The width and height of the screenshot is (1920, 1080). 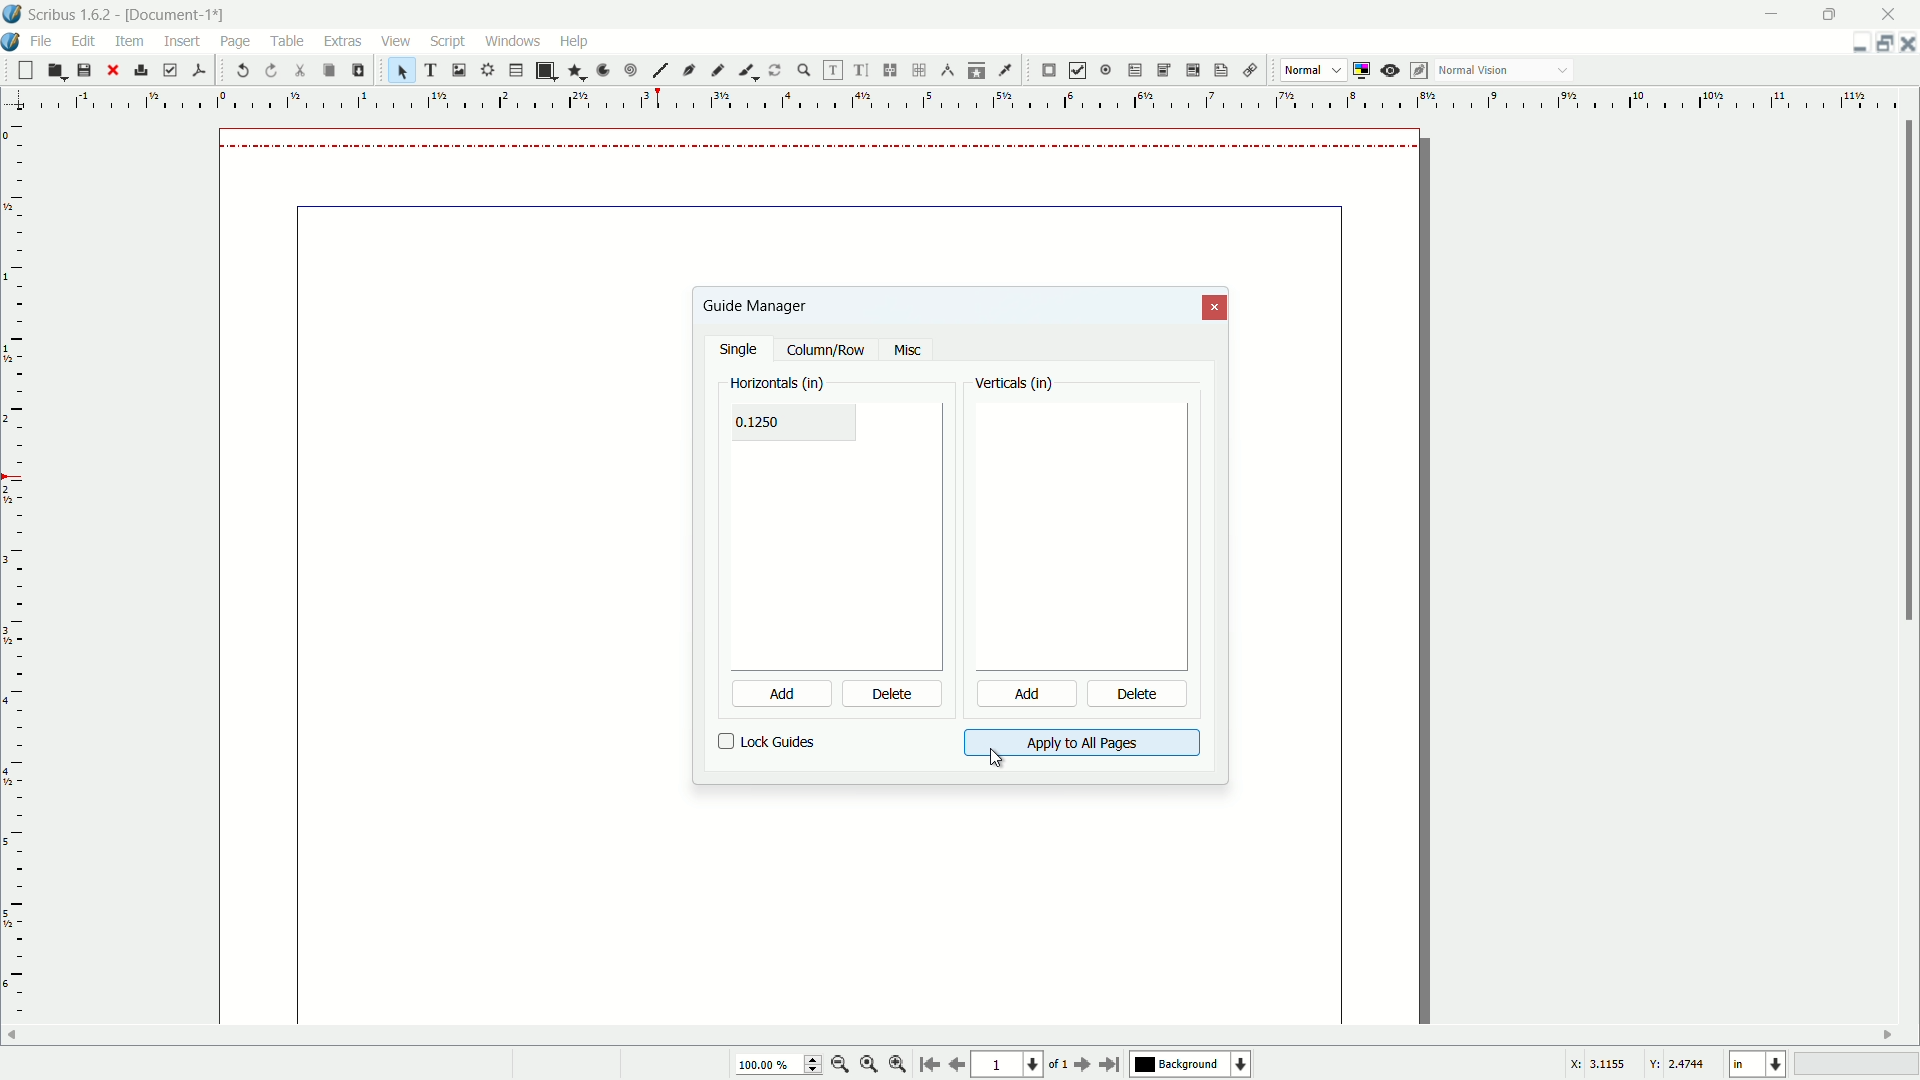 I want to click on pdf radio button, so click(x=1104, y=71).